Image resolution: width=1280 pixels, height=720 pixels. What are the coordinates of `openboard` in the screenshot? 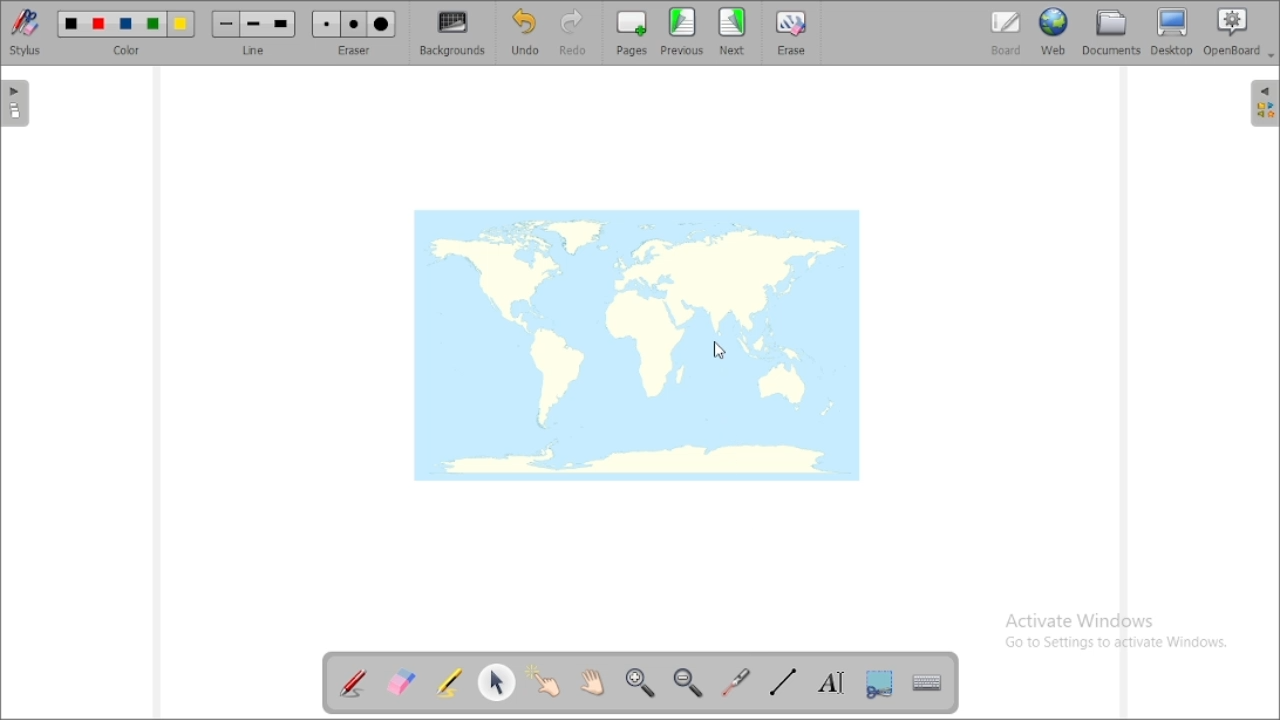 It's located at (1234, 32).